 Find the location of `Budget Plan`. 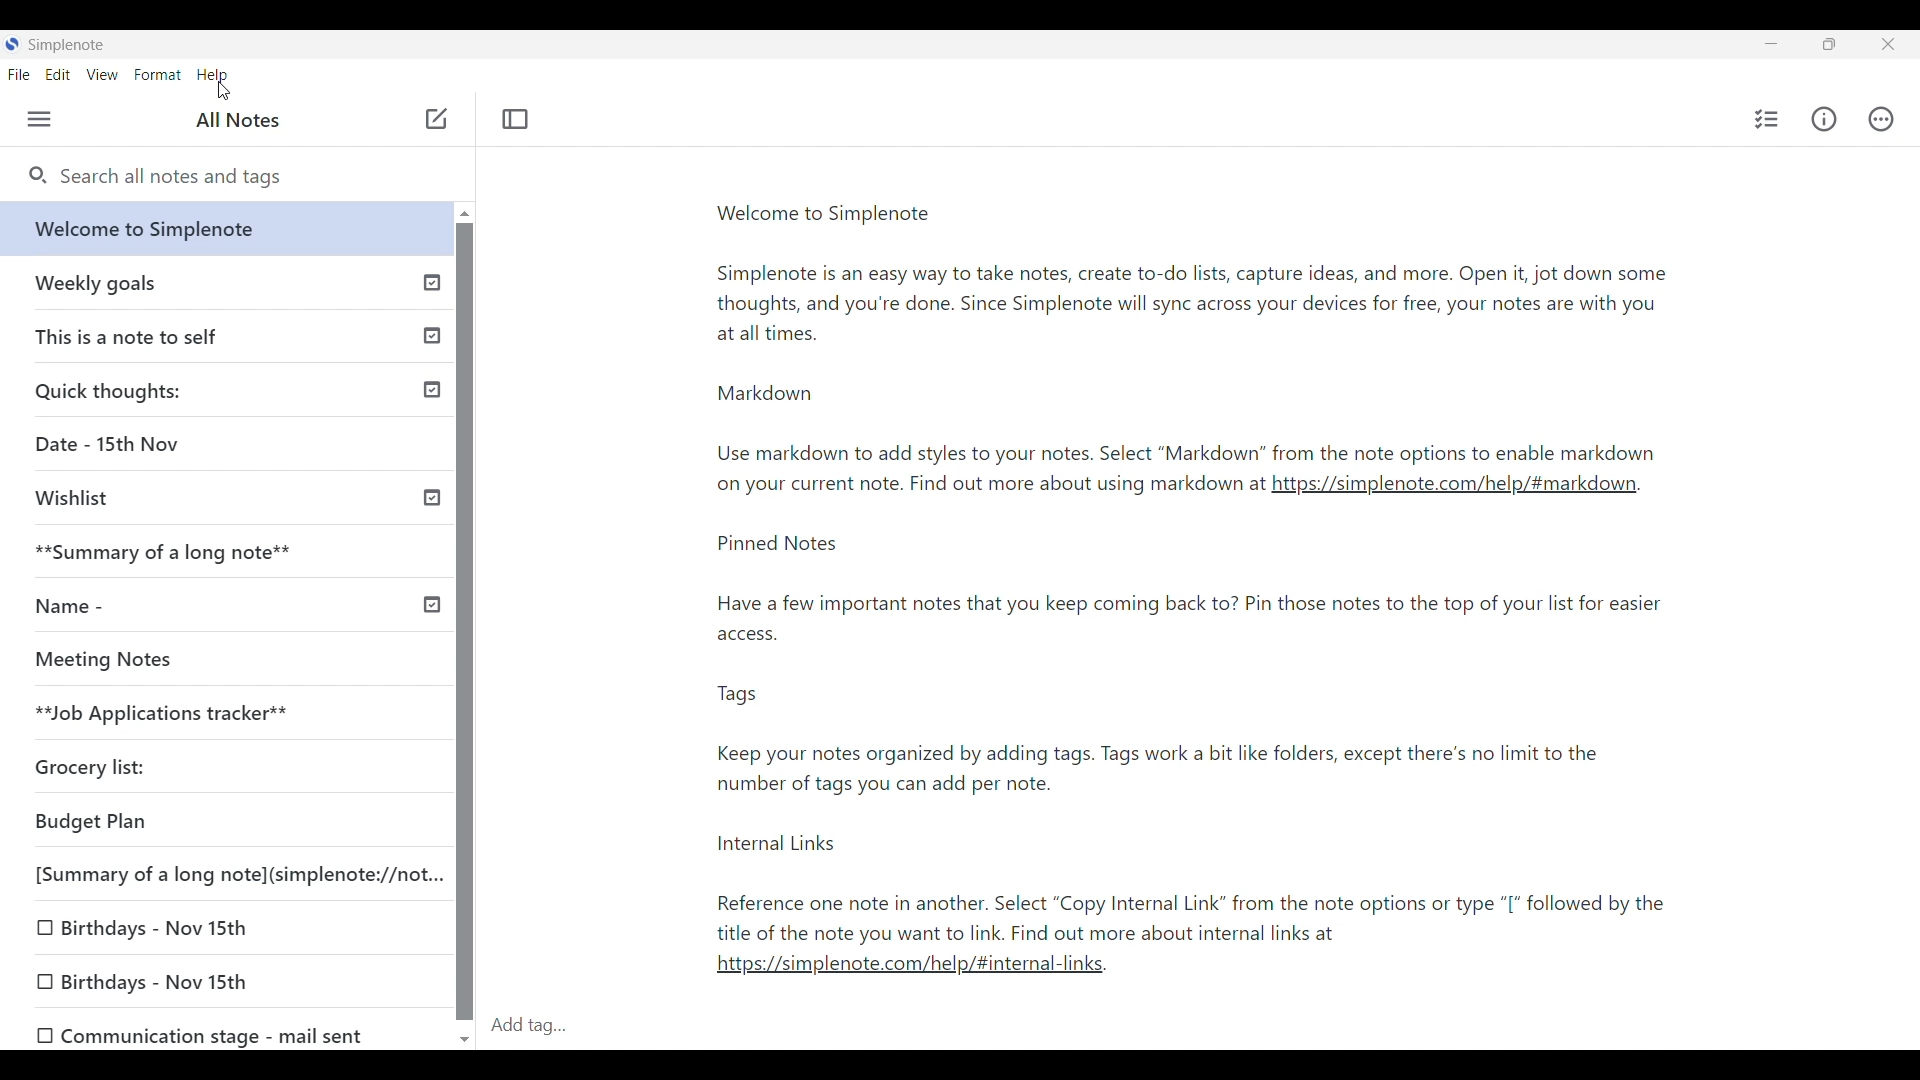

Budget Plan is located at coordinates (91, 822).